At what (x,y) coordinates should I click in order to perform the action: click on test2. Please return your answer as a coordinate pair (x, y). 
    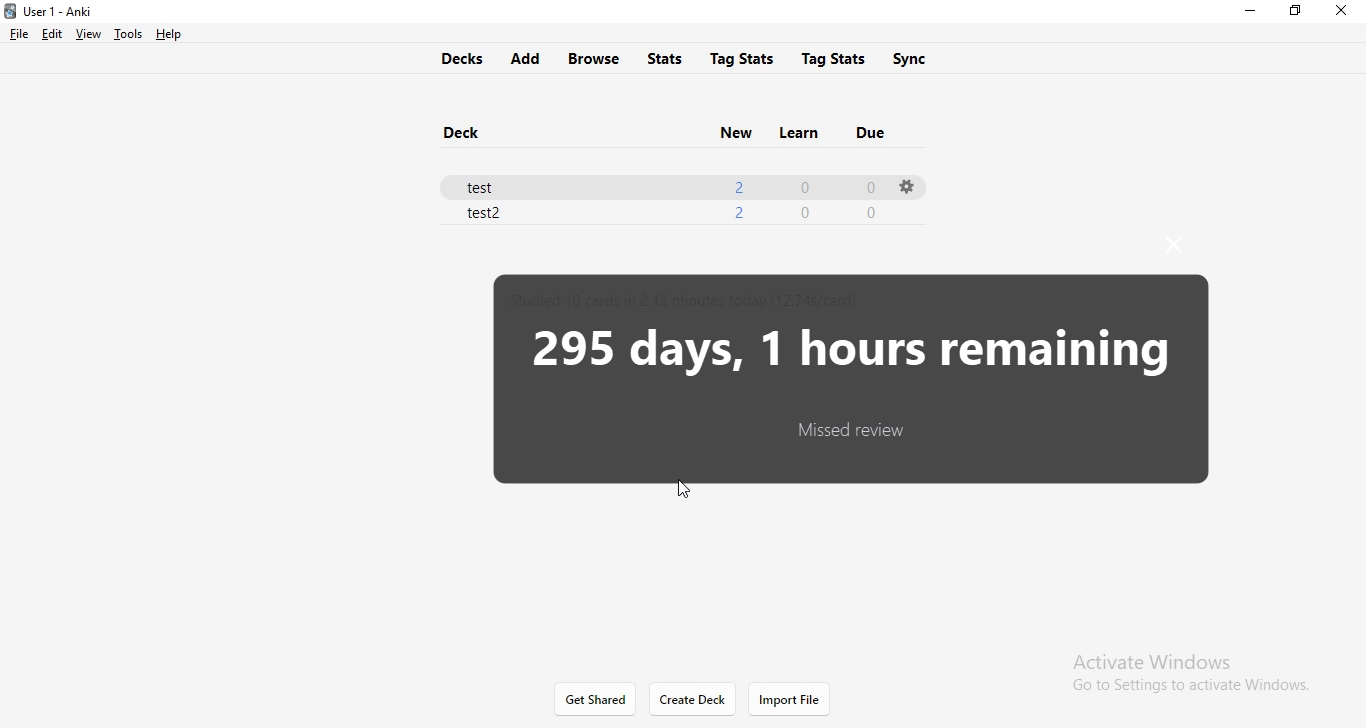
    Looking at the image, I should click on (488, 215).